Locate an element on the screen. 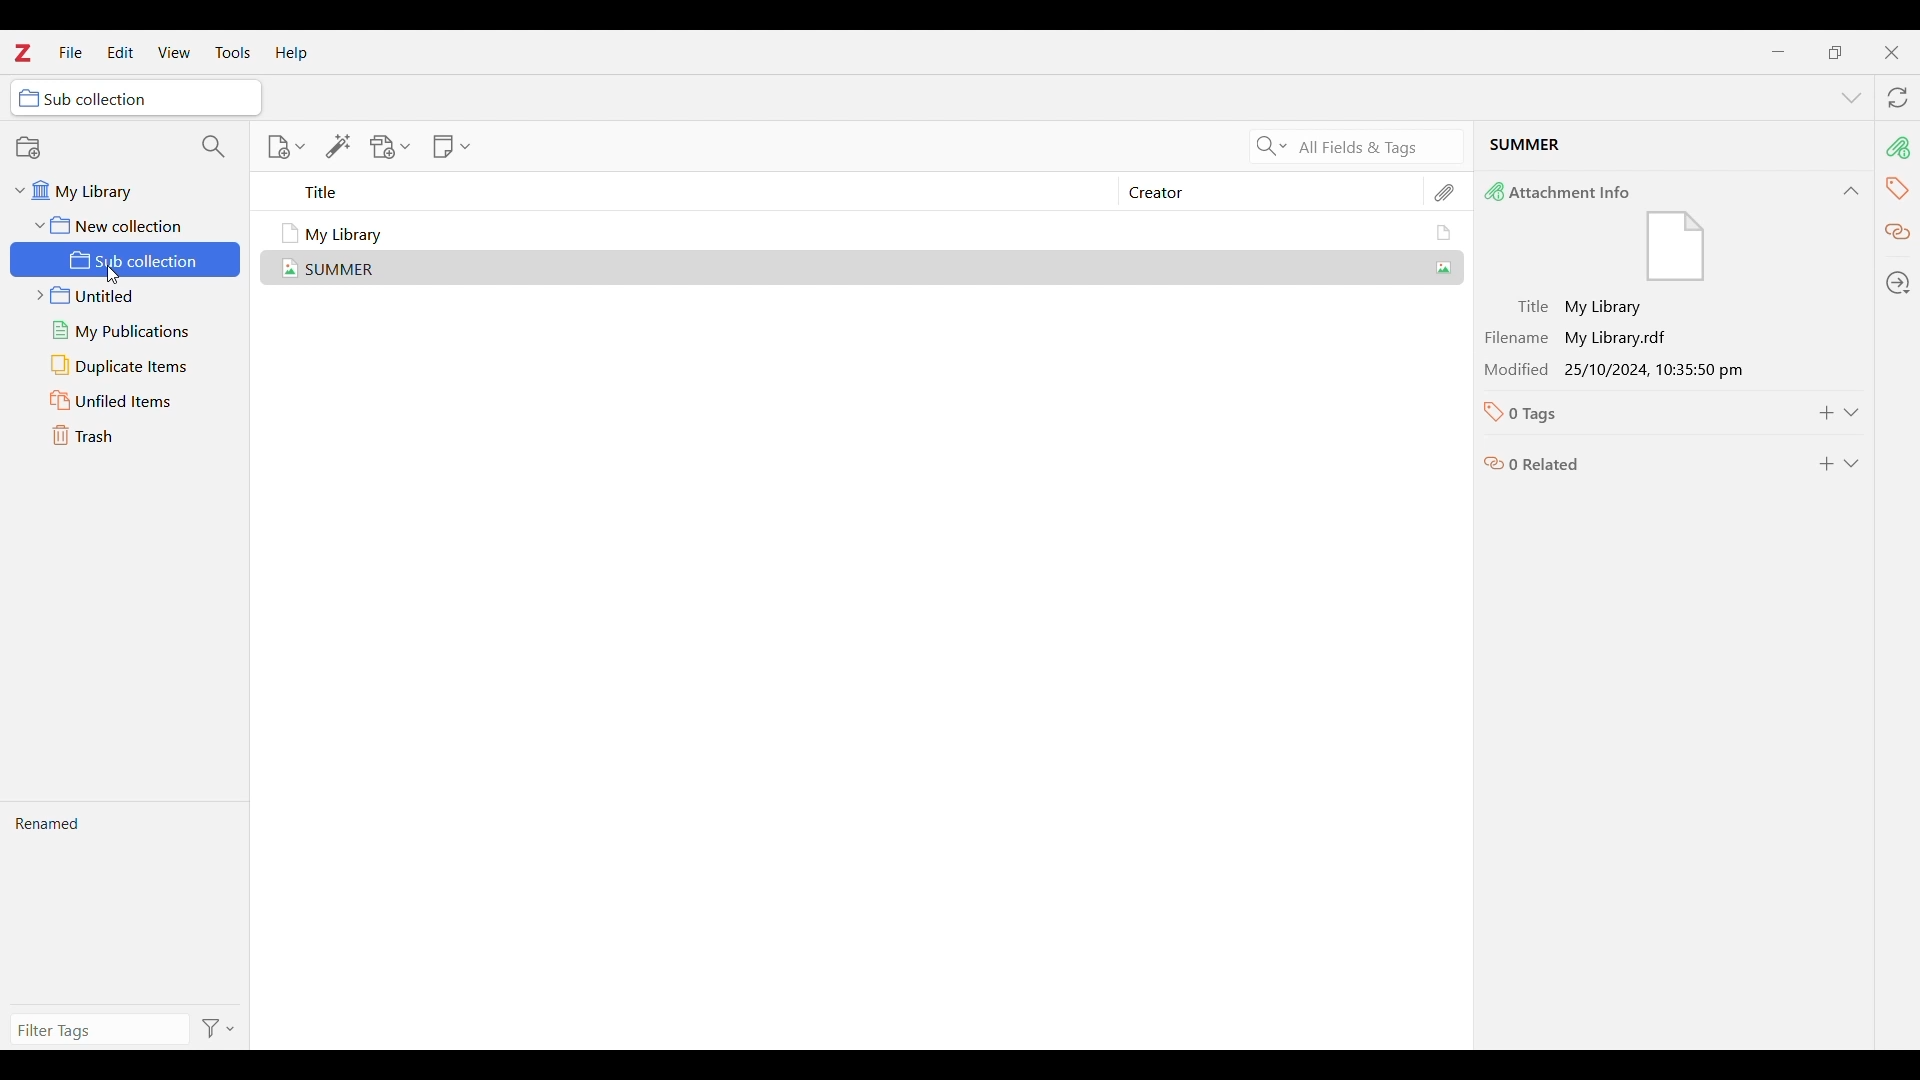 This screenshot has width=1920, height=1080. Creator  is located at coordinates (1261, 192).